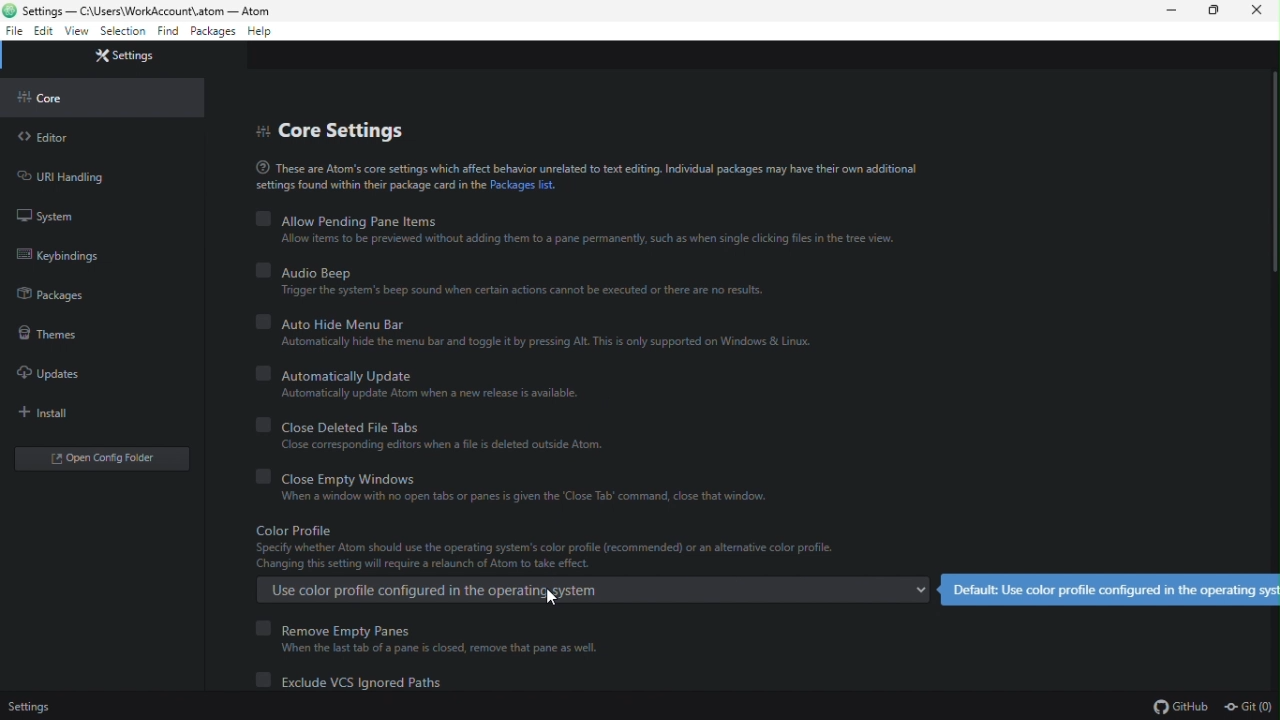 This screenshot has height=720, width=1280. Describe the element at coordinates (33, 707) in the screenshot. I see `settings` at that location.